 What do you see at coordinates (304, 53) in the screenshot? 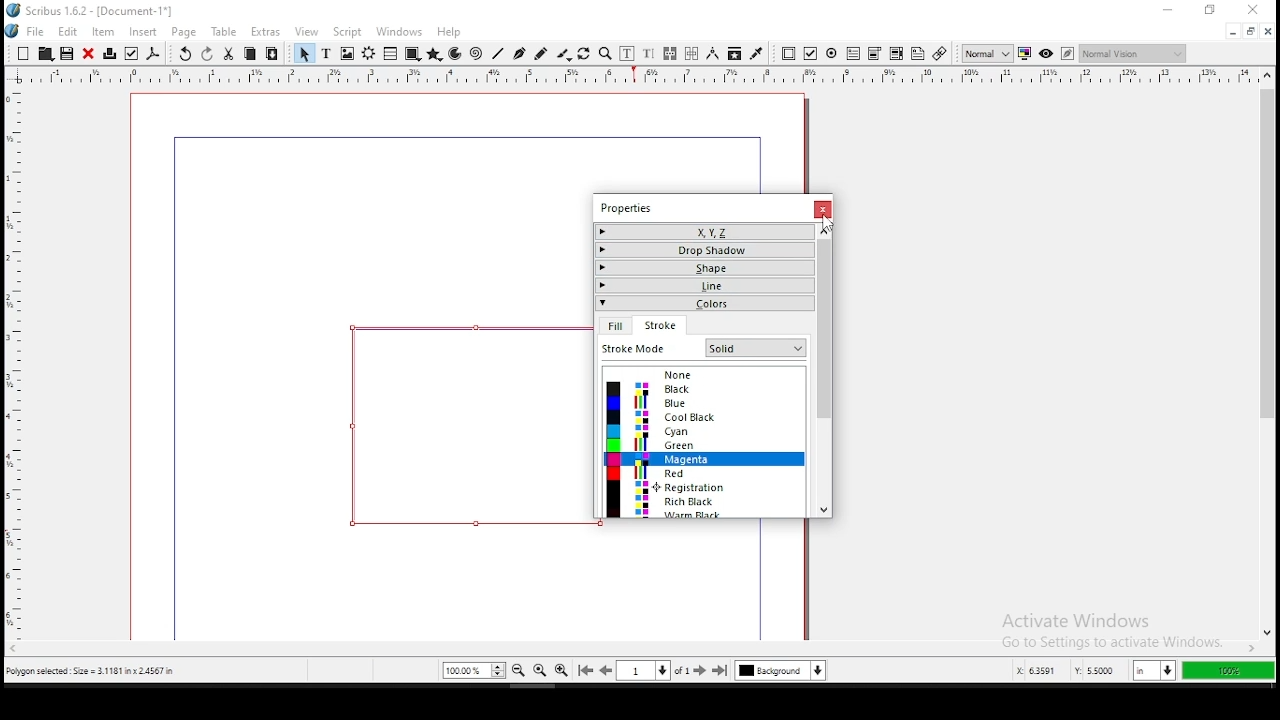
I see `select item` at bounding box center [304, 53].